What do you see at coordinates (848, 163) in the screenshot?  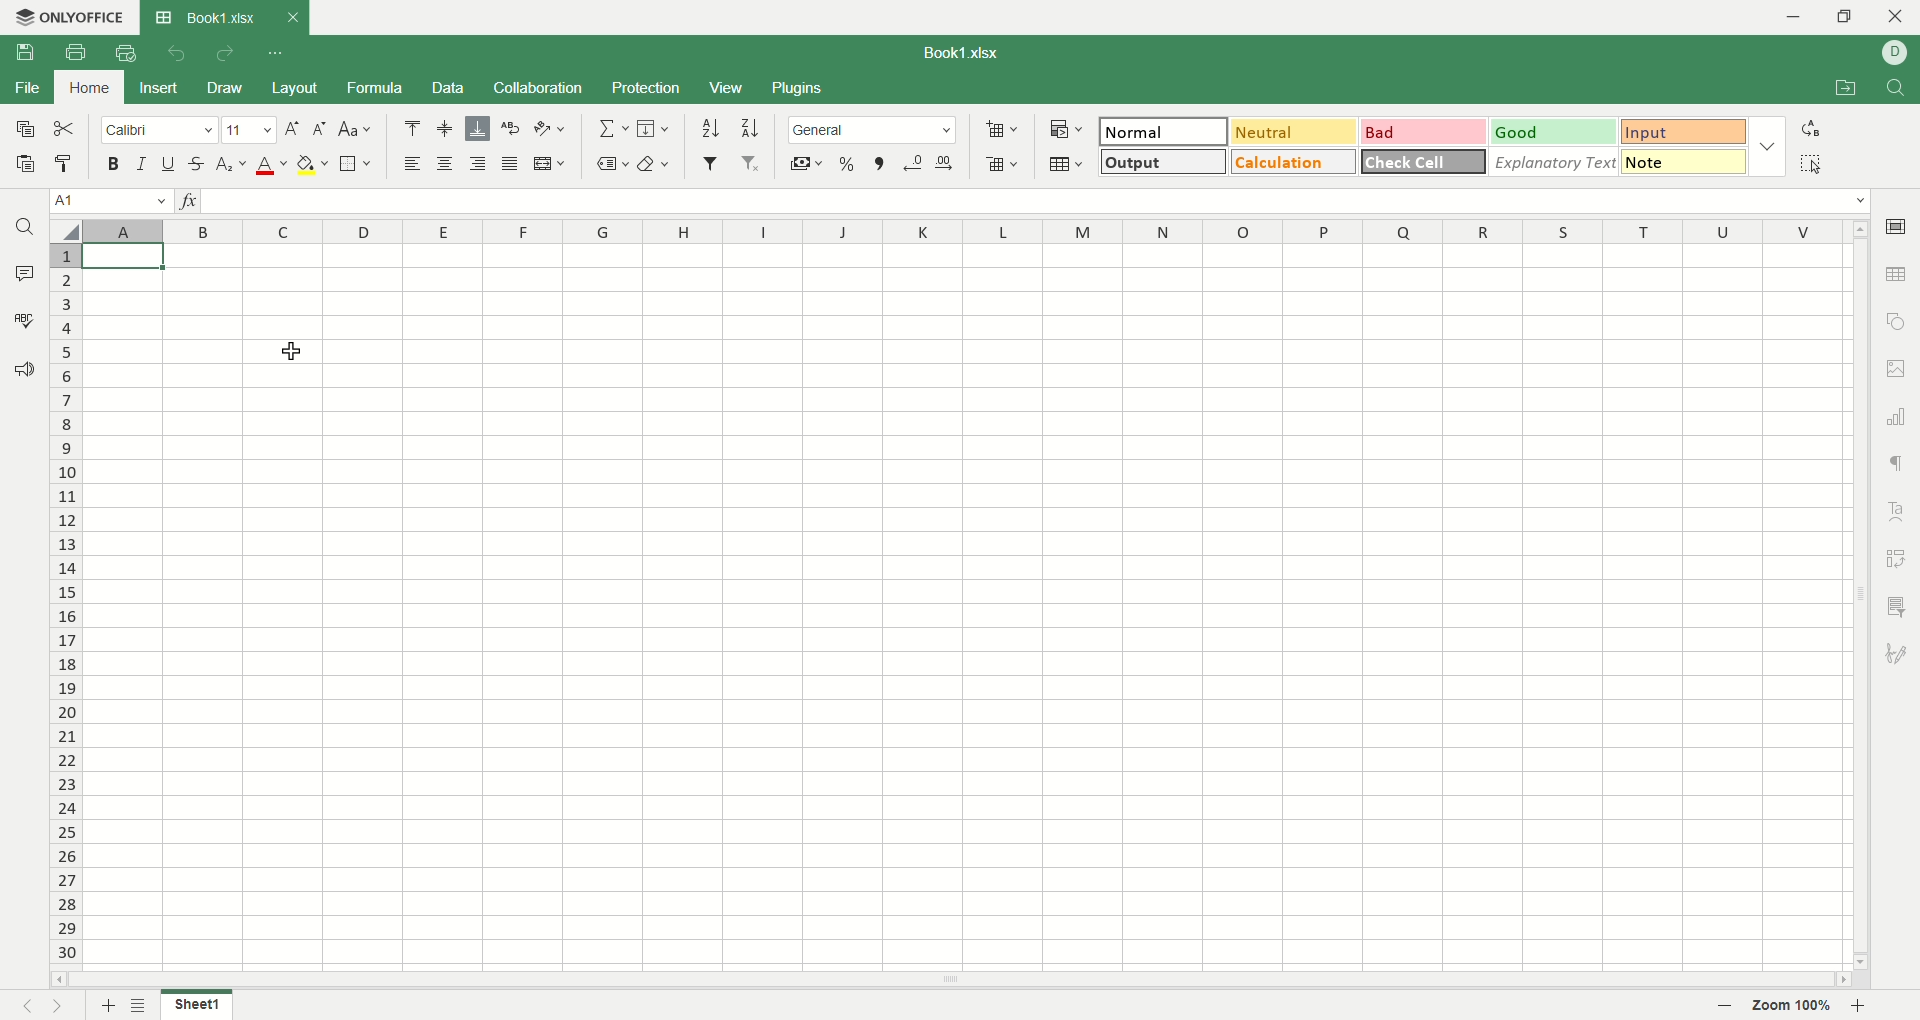 I see `percent style` at bounding box center [848, 163].